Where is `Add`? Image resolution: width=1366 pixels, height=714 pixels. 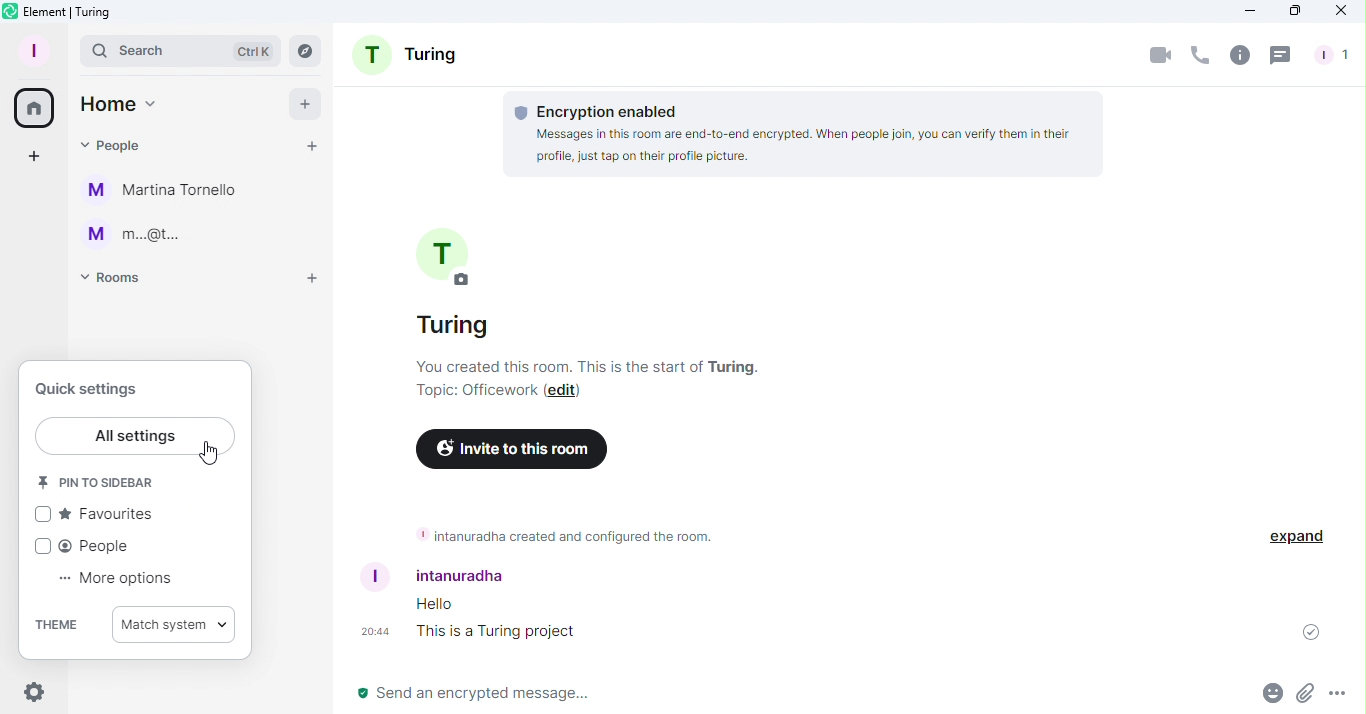
Add is located at coordinates (299, 101).